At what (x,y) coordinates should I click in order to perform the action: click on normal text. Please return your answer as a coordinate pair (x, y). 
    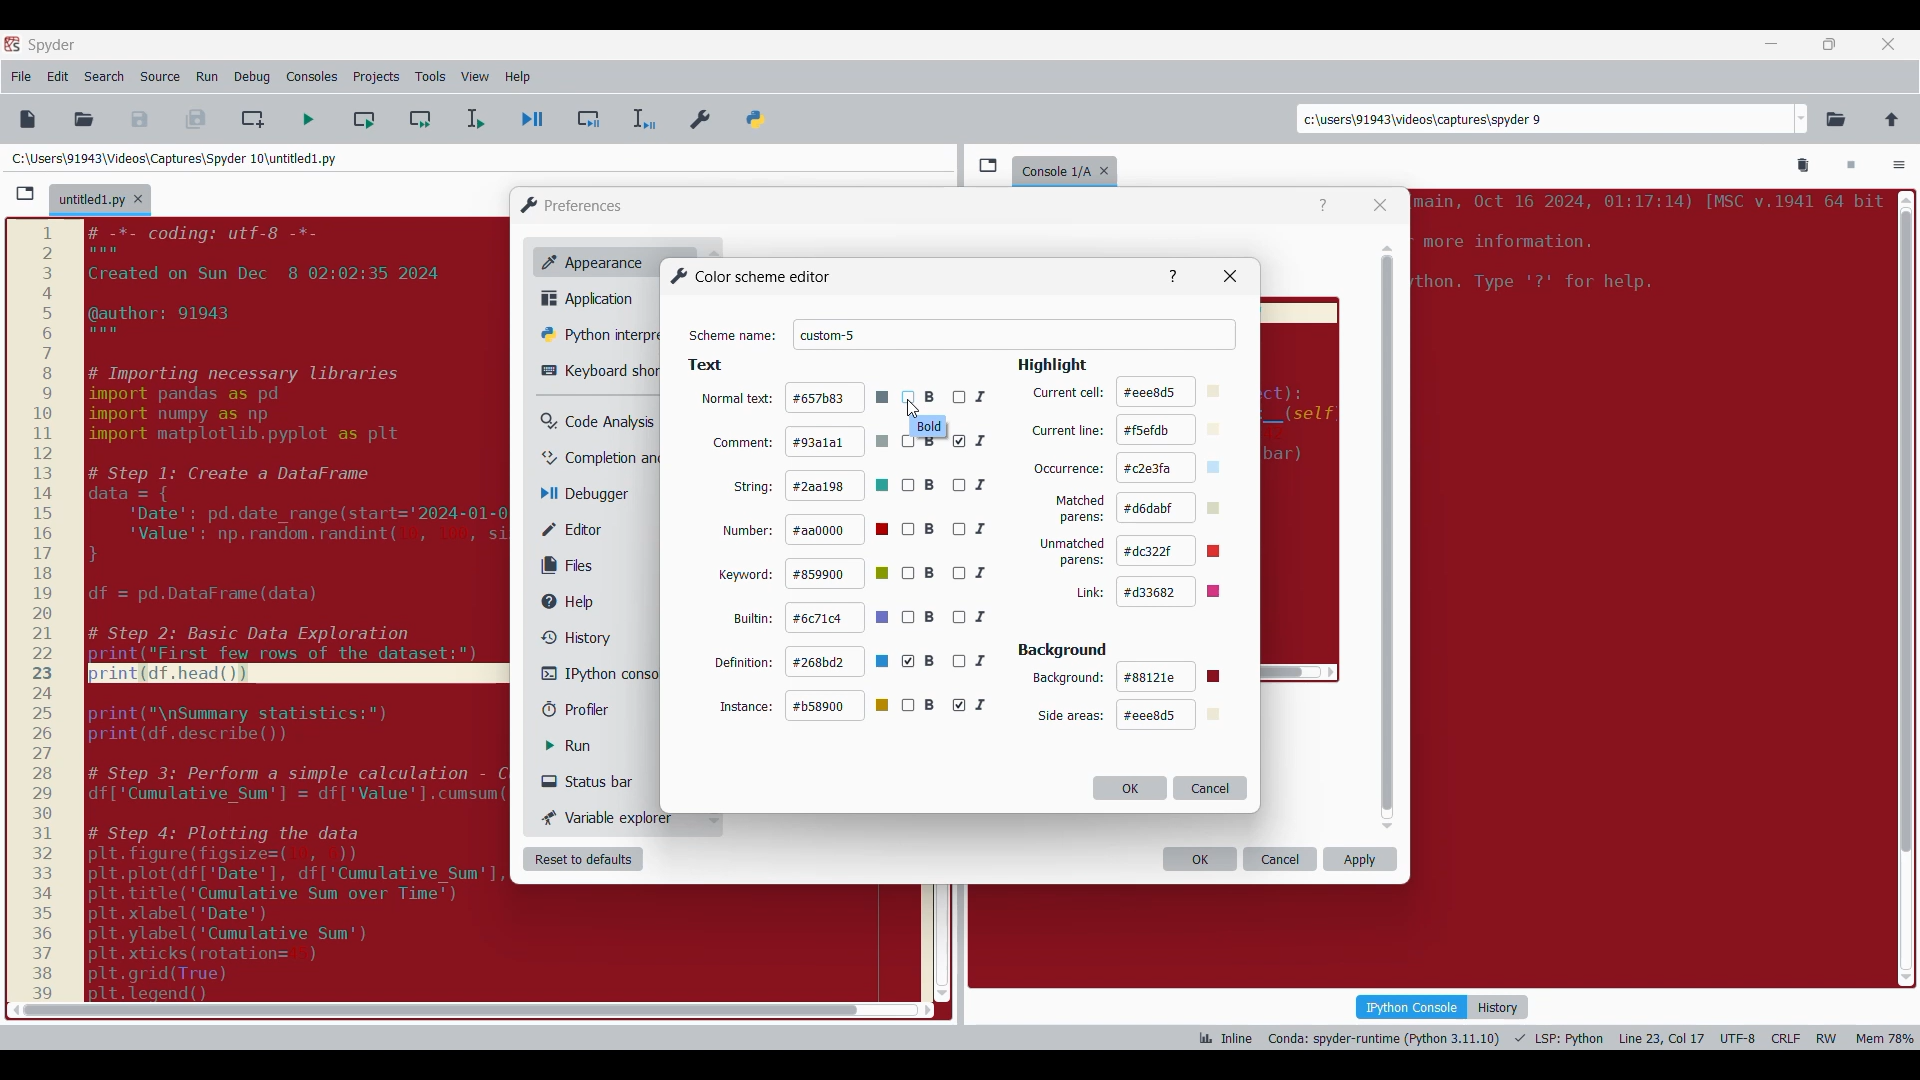
    Looking at the image, I should click on (736, 401).